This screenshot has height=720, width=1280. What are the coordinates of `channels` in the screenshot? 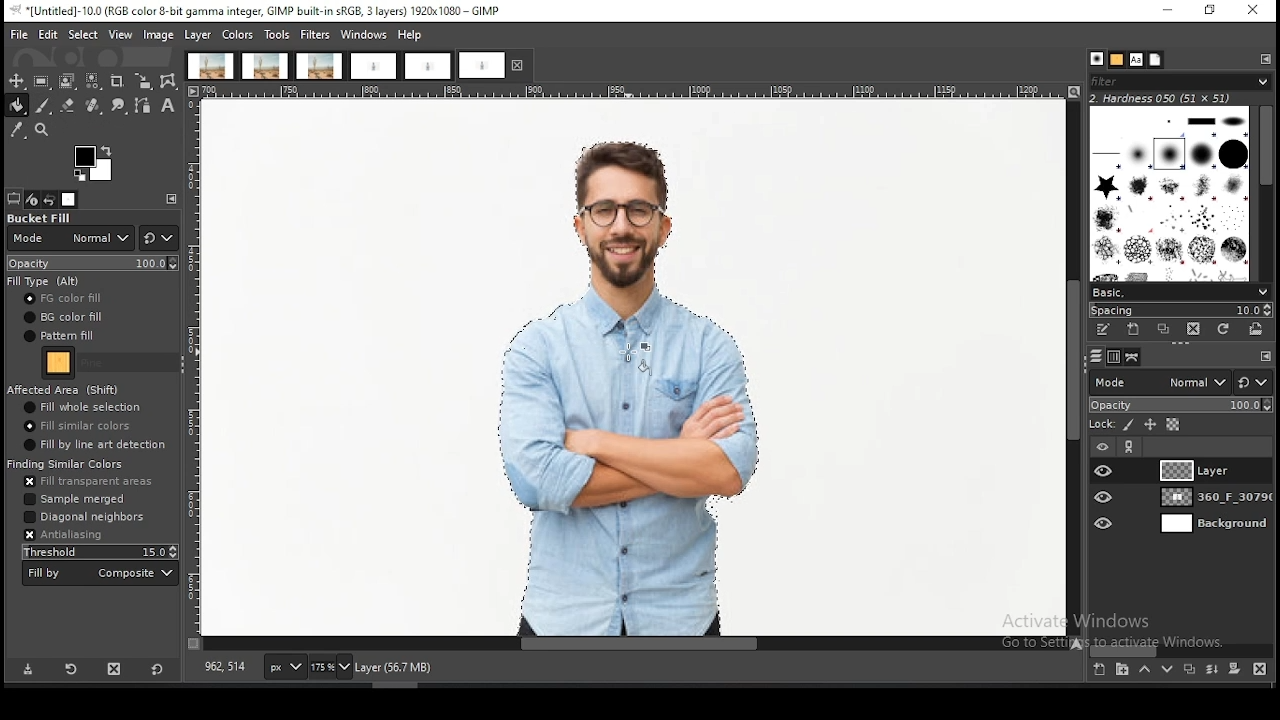 It's located at (1116, 357).